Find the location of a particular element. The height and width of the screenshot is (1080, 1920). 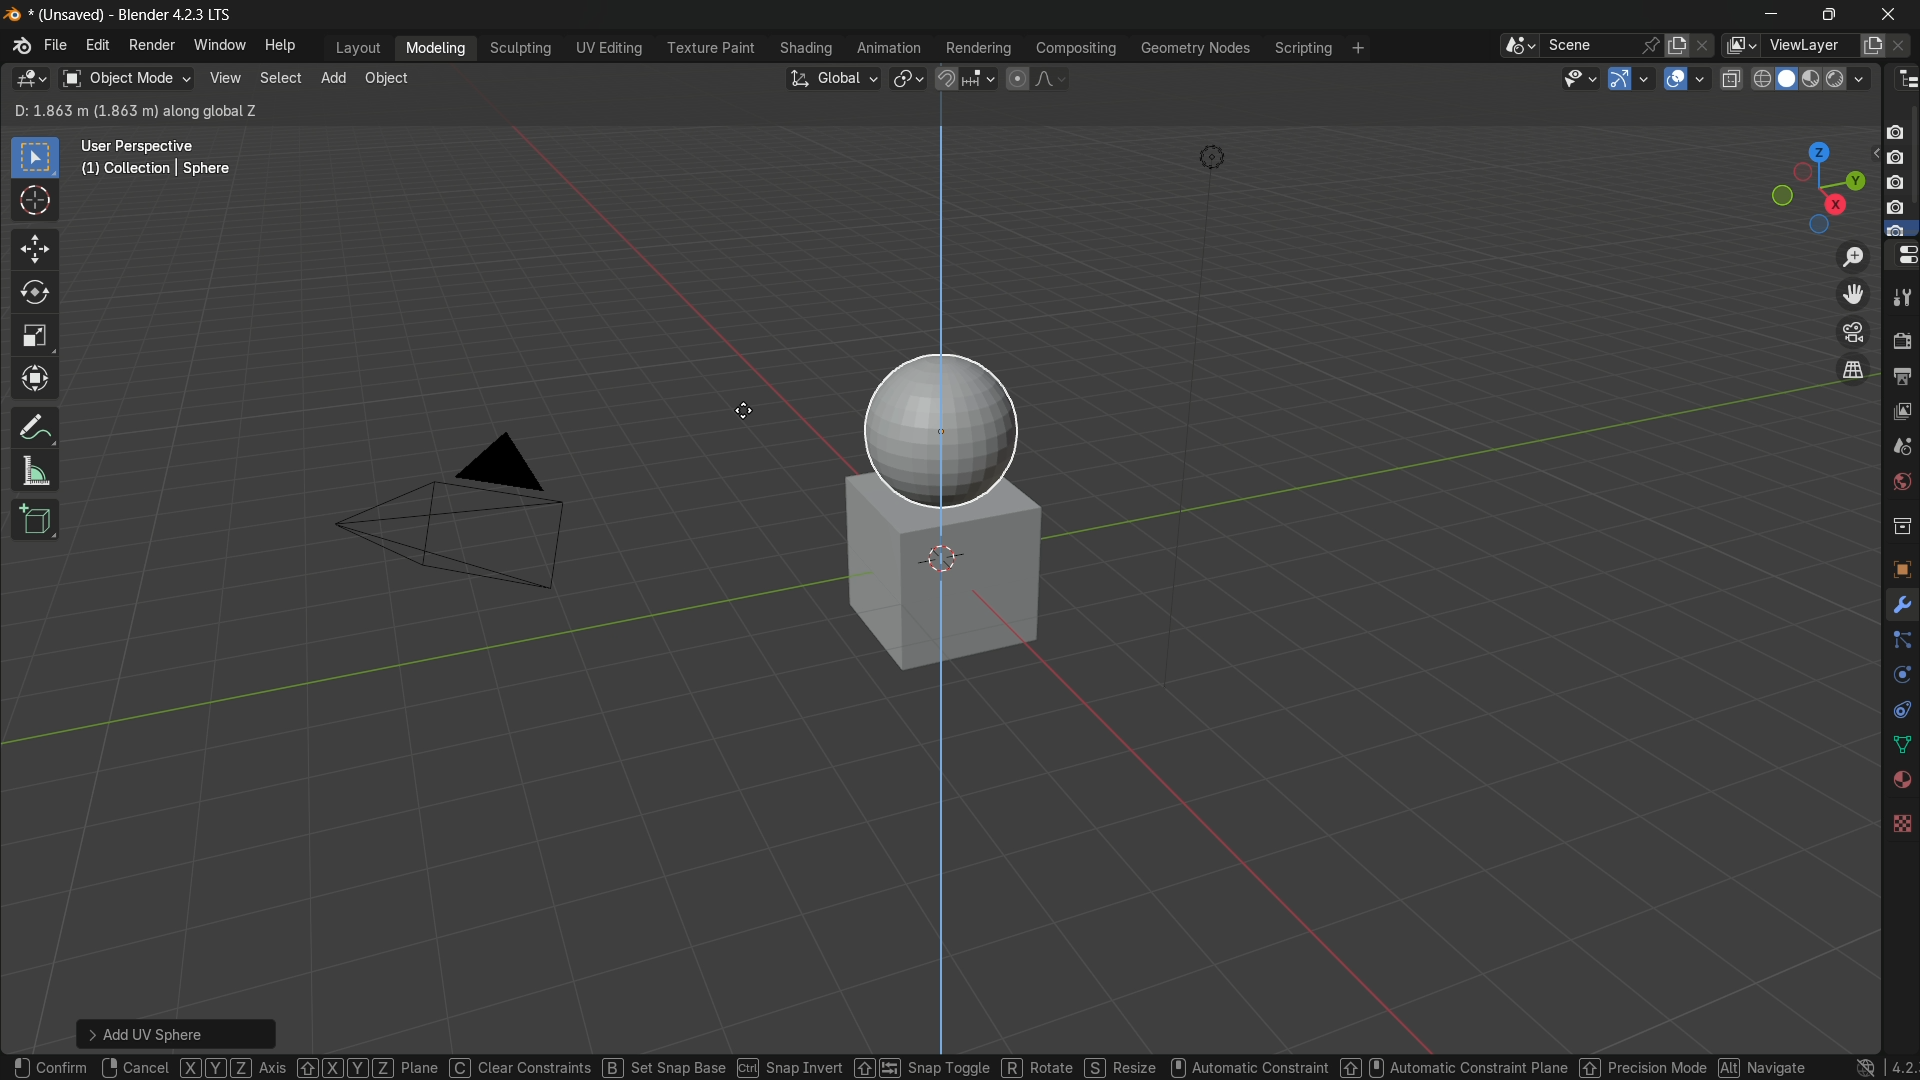

scale is located at coordinates (37, 338).